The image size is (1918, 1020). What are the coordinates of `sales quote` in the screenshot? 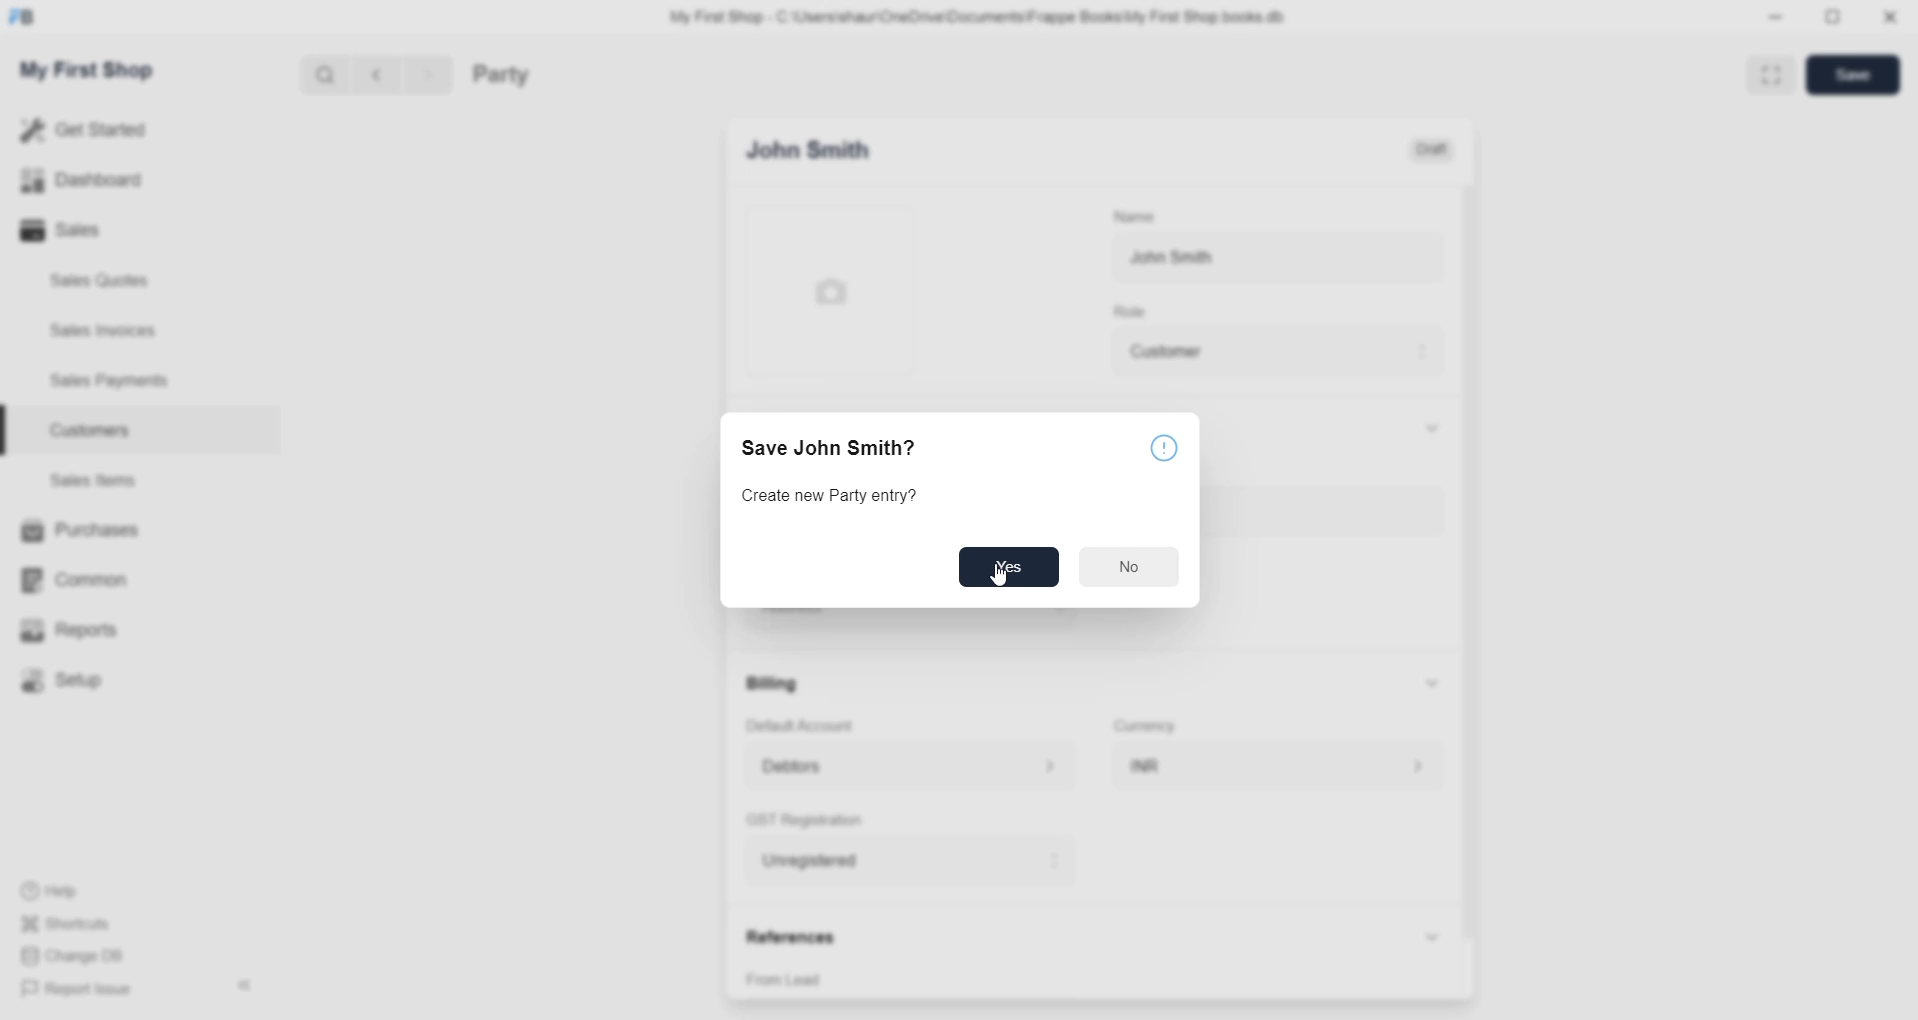 It's located at (111, 280).